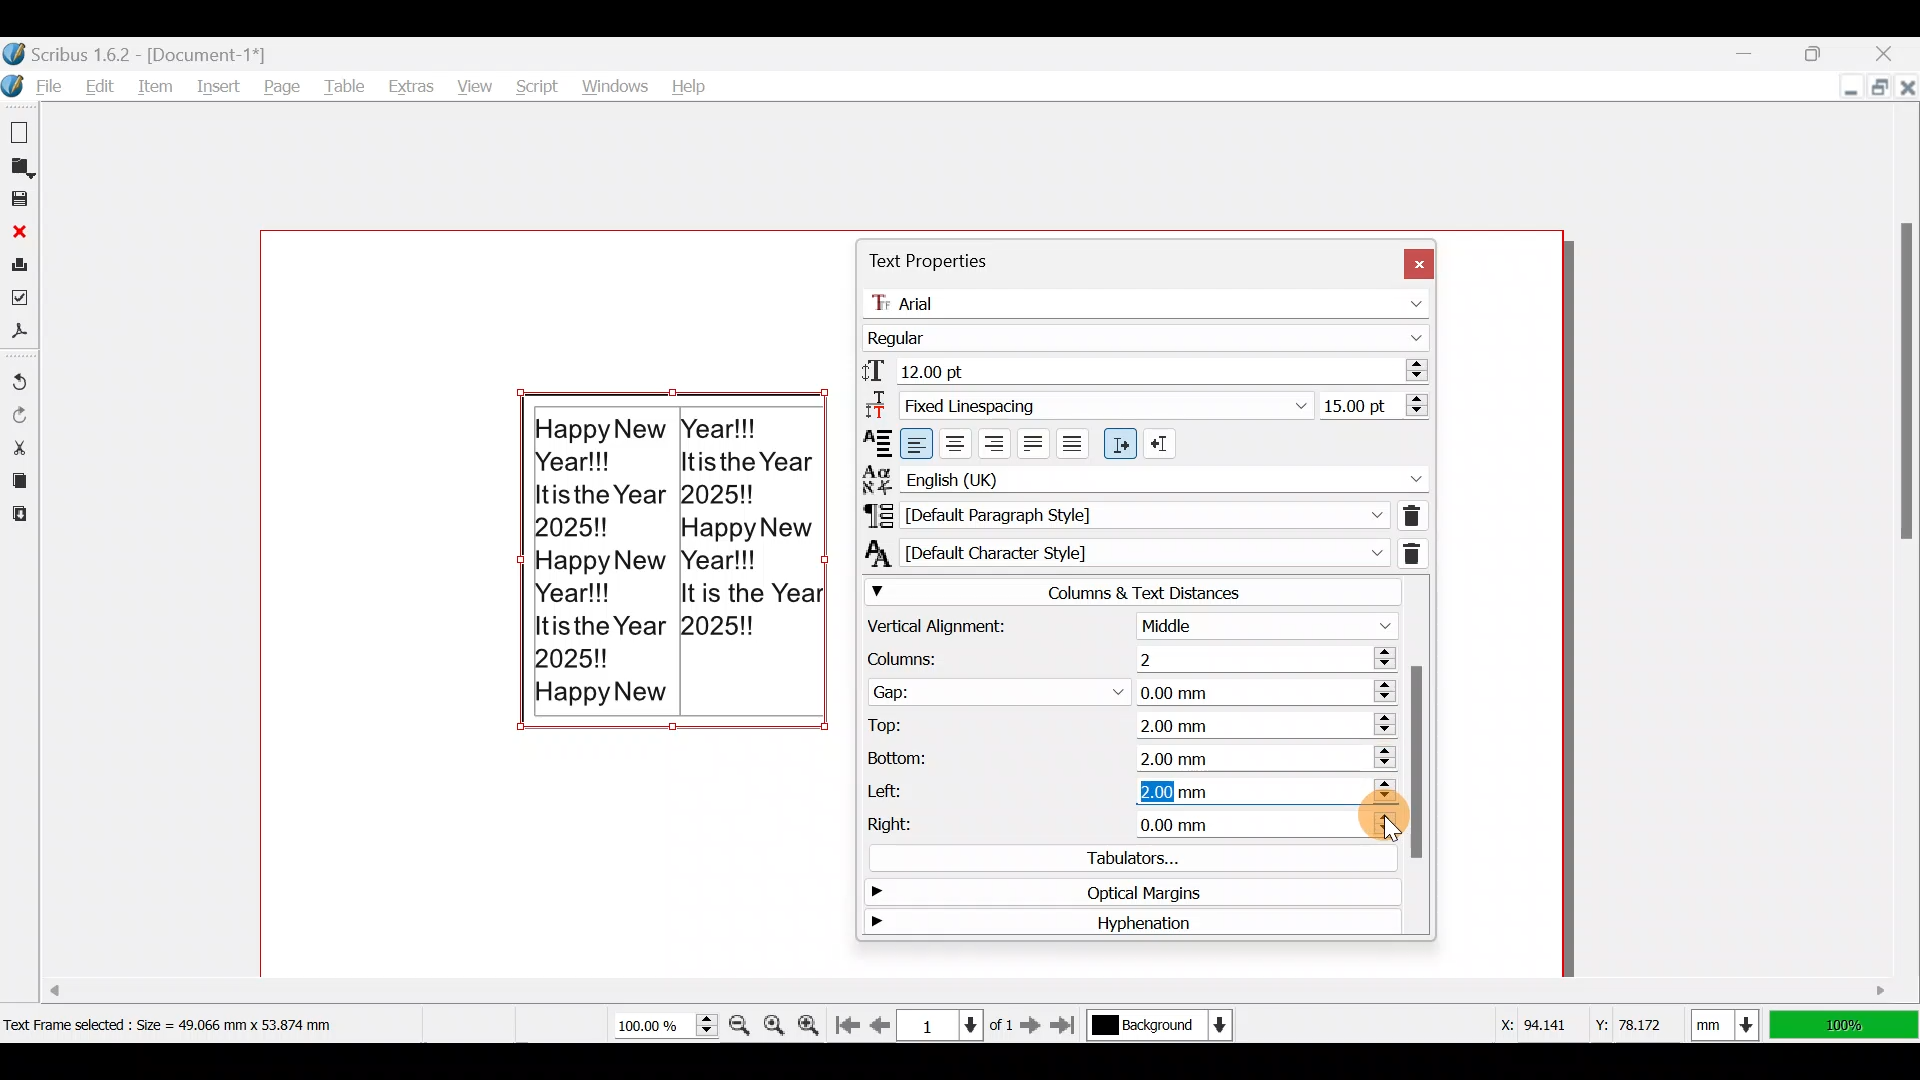  I want to click on Remove direct character formatting, so click(1421, 551).